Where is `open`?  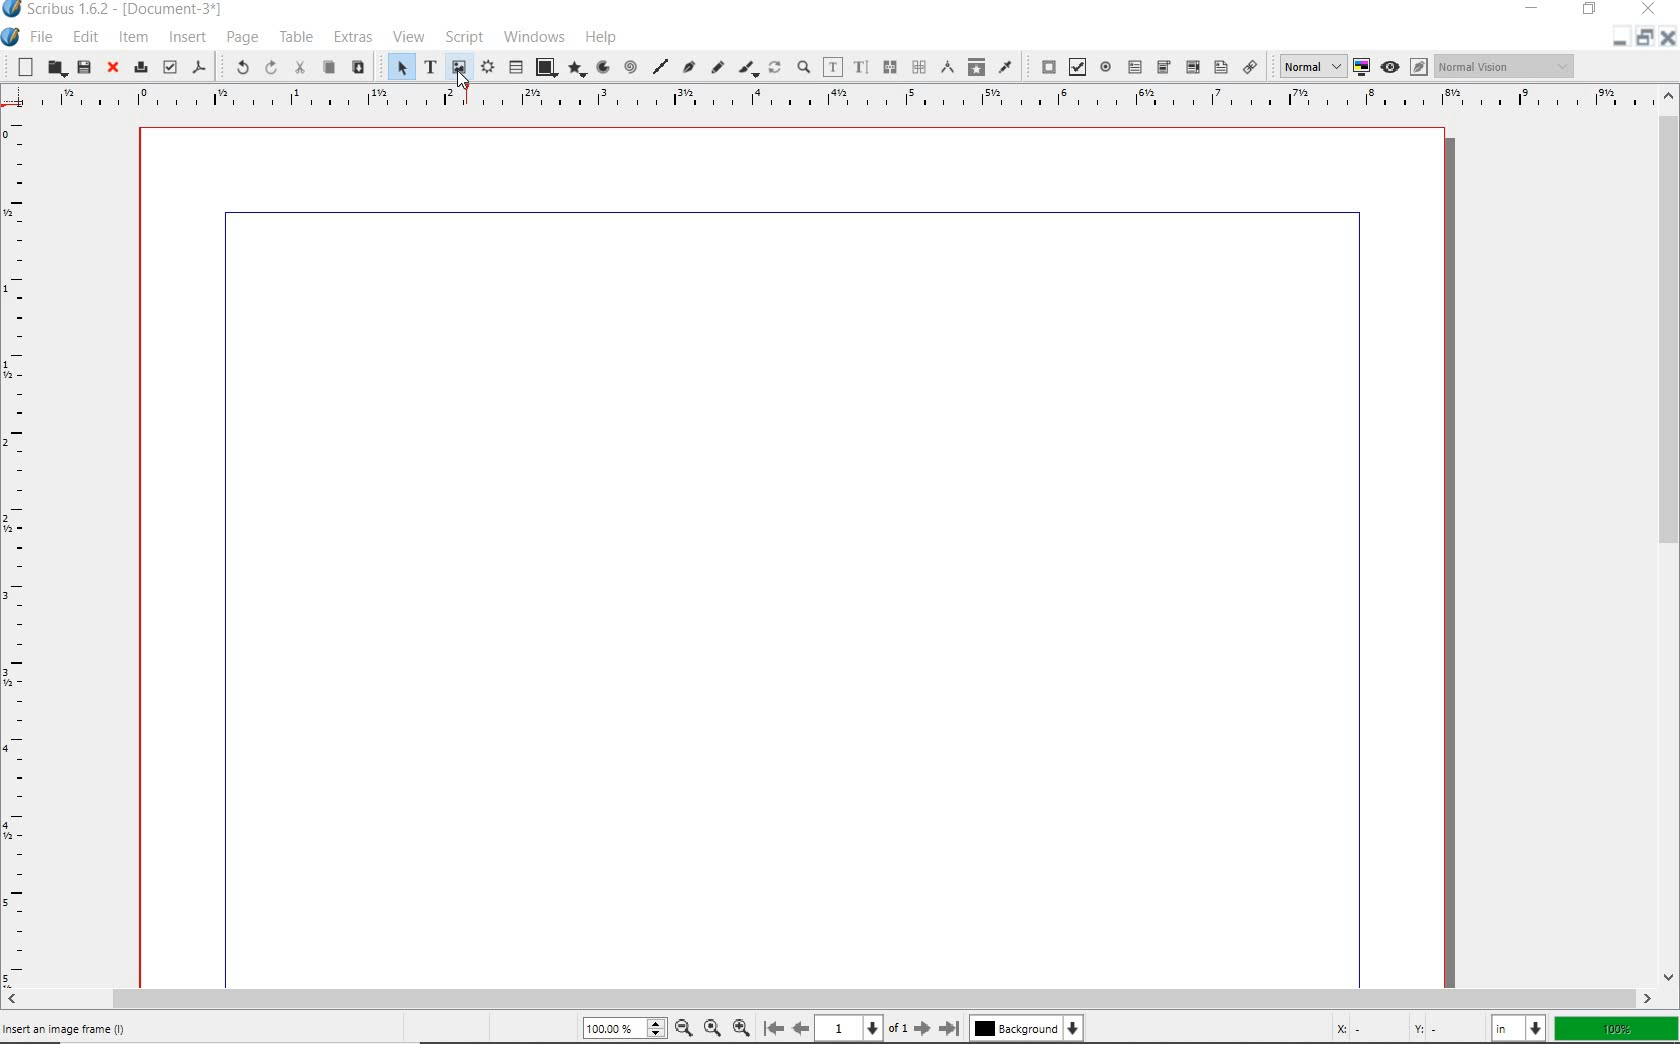 open is located at coordinates (56, 69).